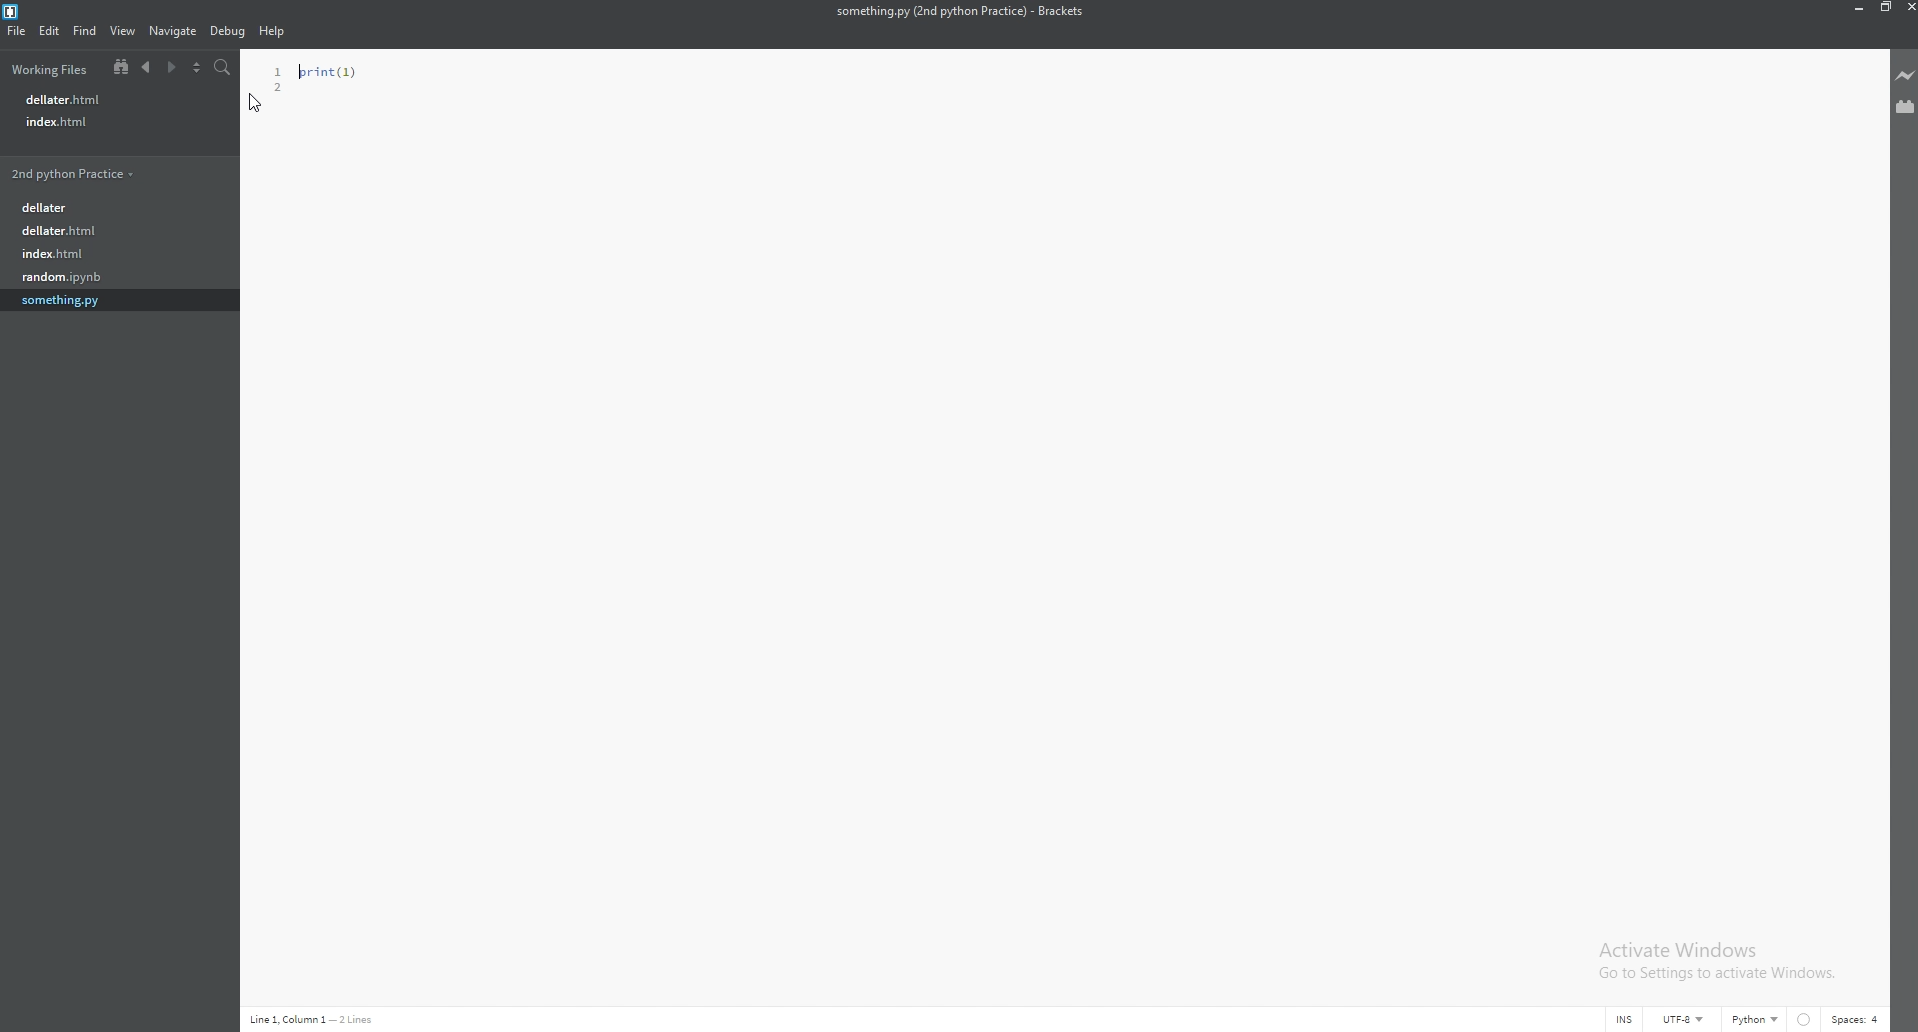 The width and height of the screenshot is (1918, 1032). I want to click on Cursor, so click(255, 106).